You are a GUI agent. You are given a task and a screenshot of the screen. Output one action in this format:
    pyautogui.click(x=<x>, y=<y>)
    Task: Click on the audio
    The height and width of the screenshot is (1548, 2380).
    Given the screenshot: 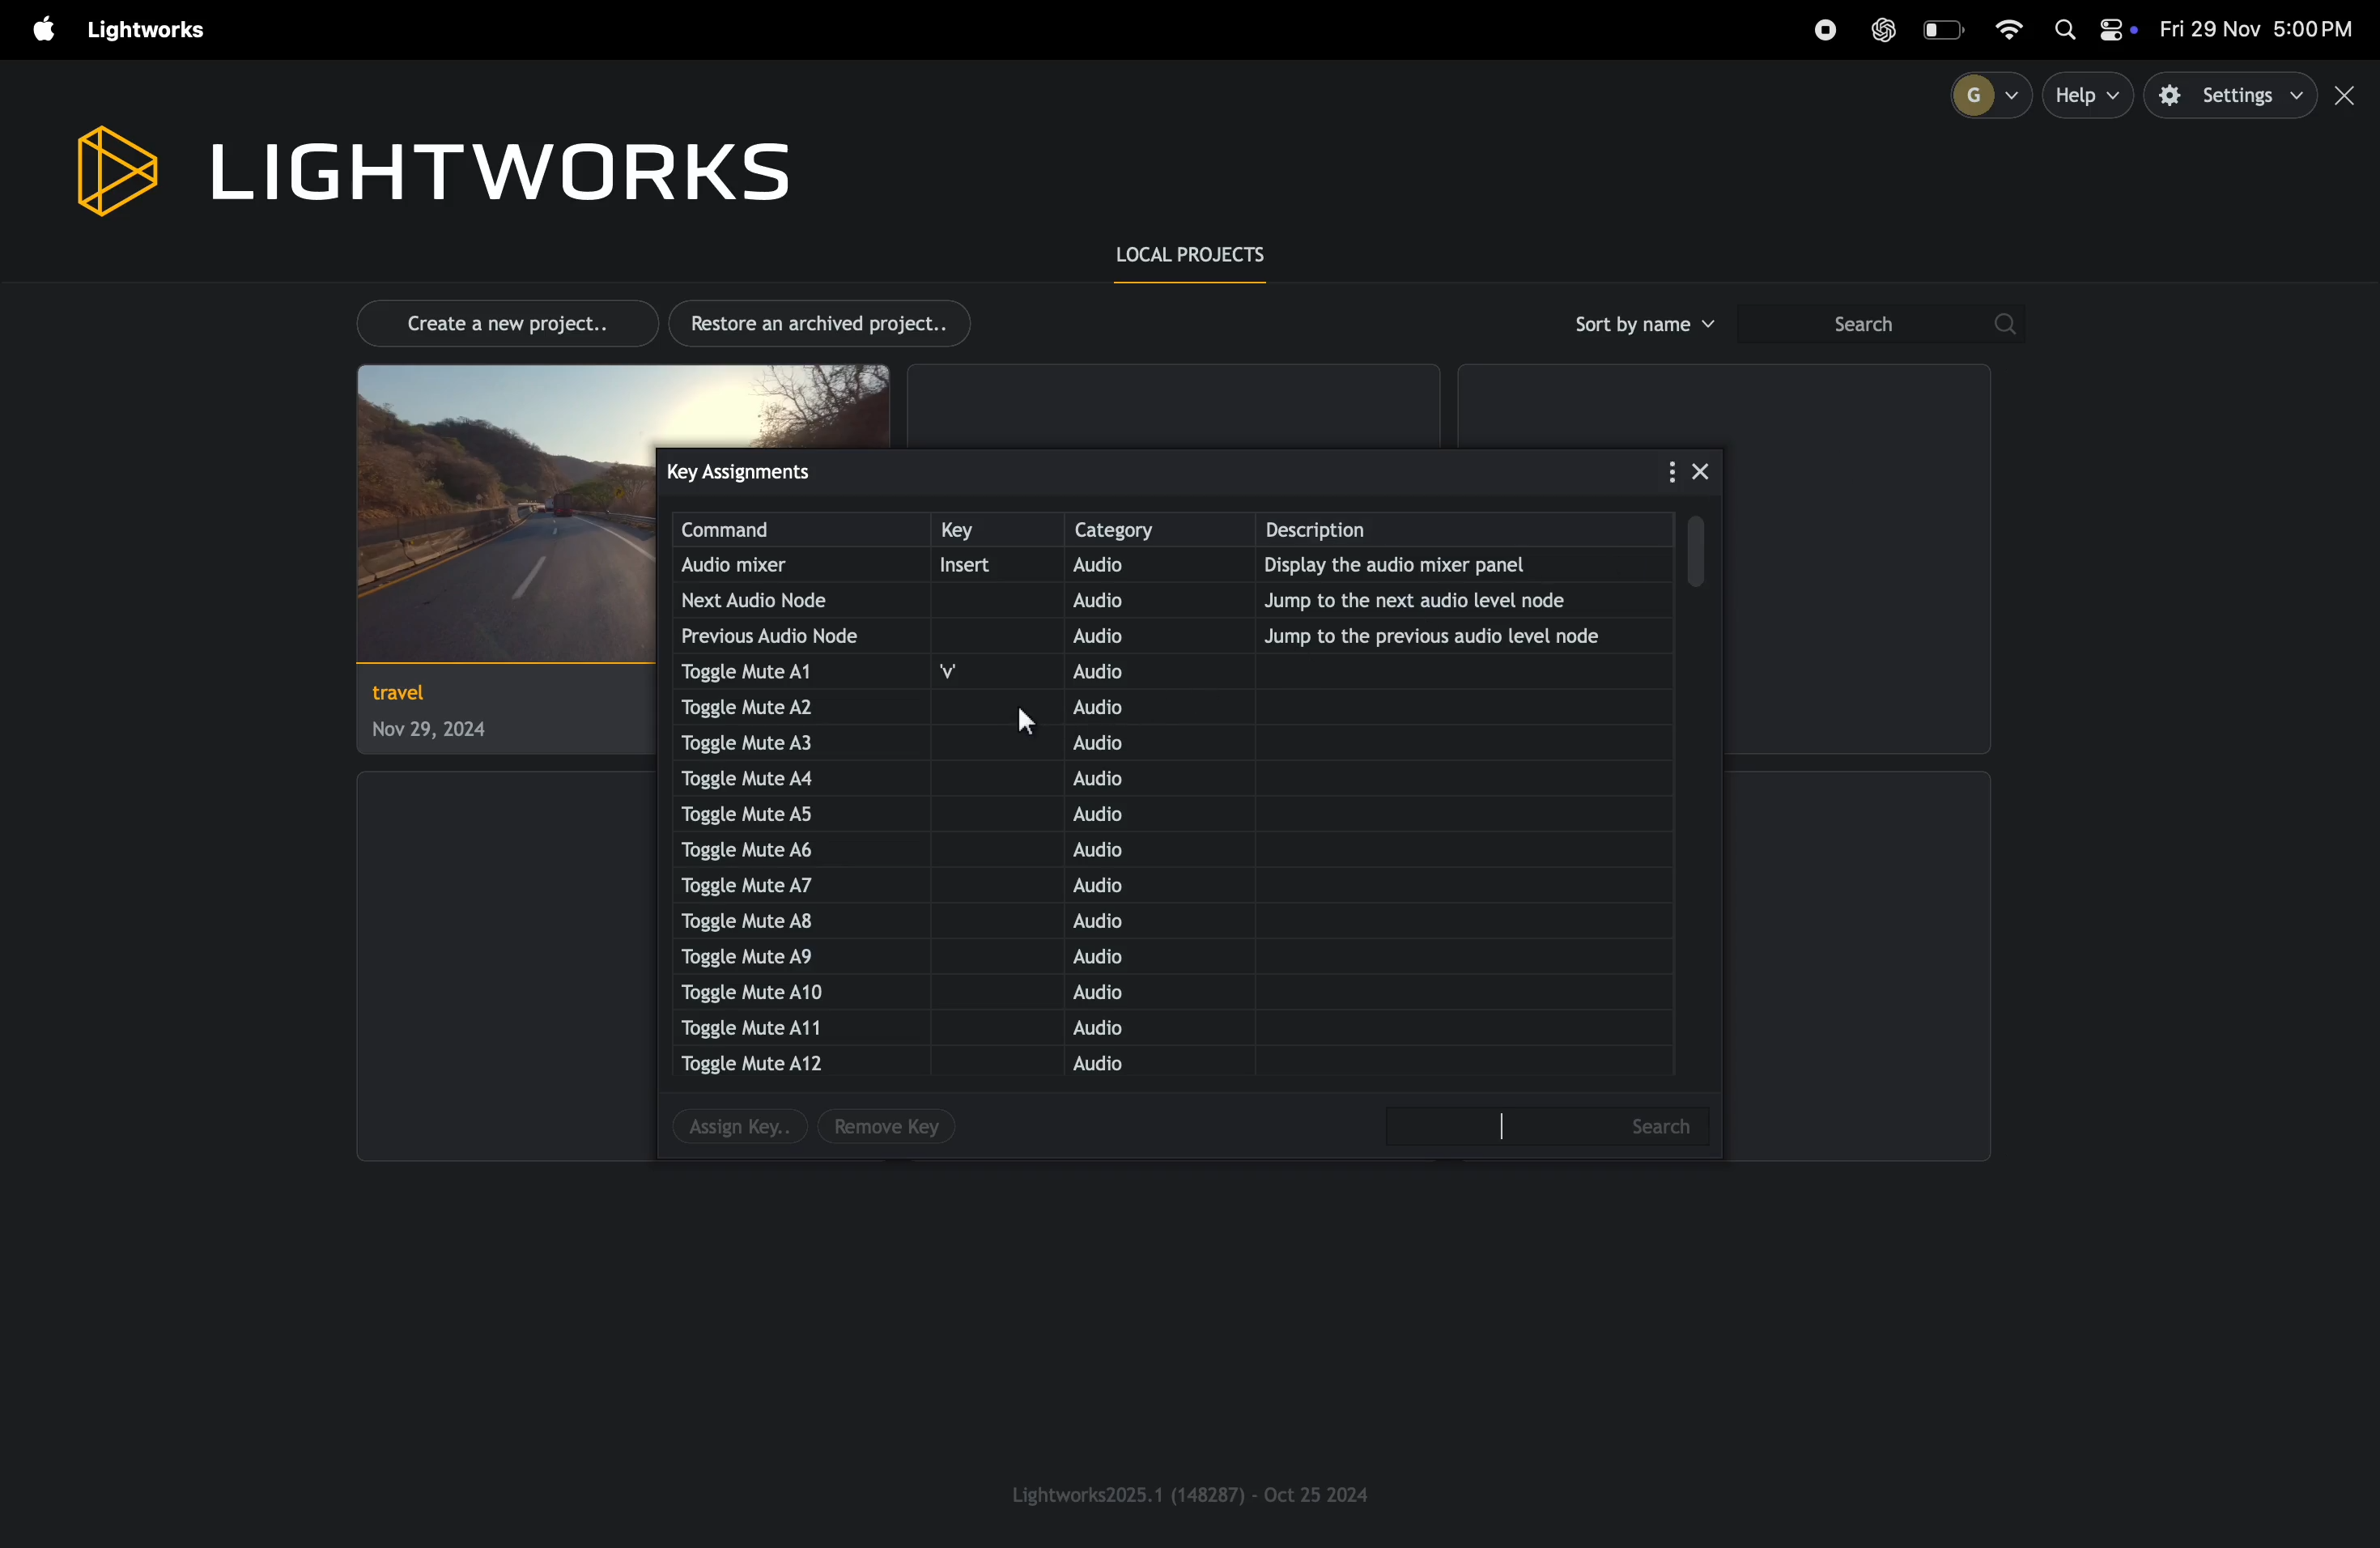 What is the action you would take?
    pyautogui.click(x=1124, y=1029)
    